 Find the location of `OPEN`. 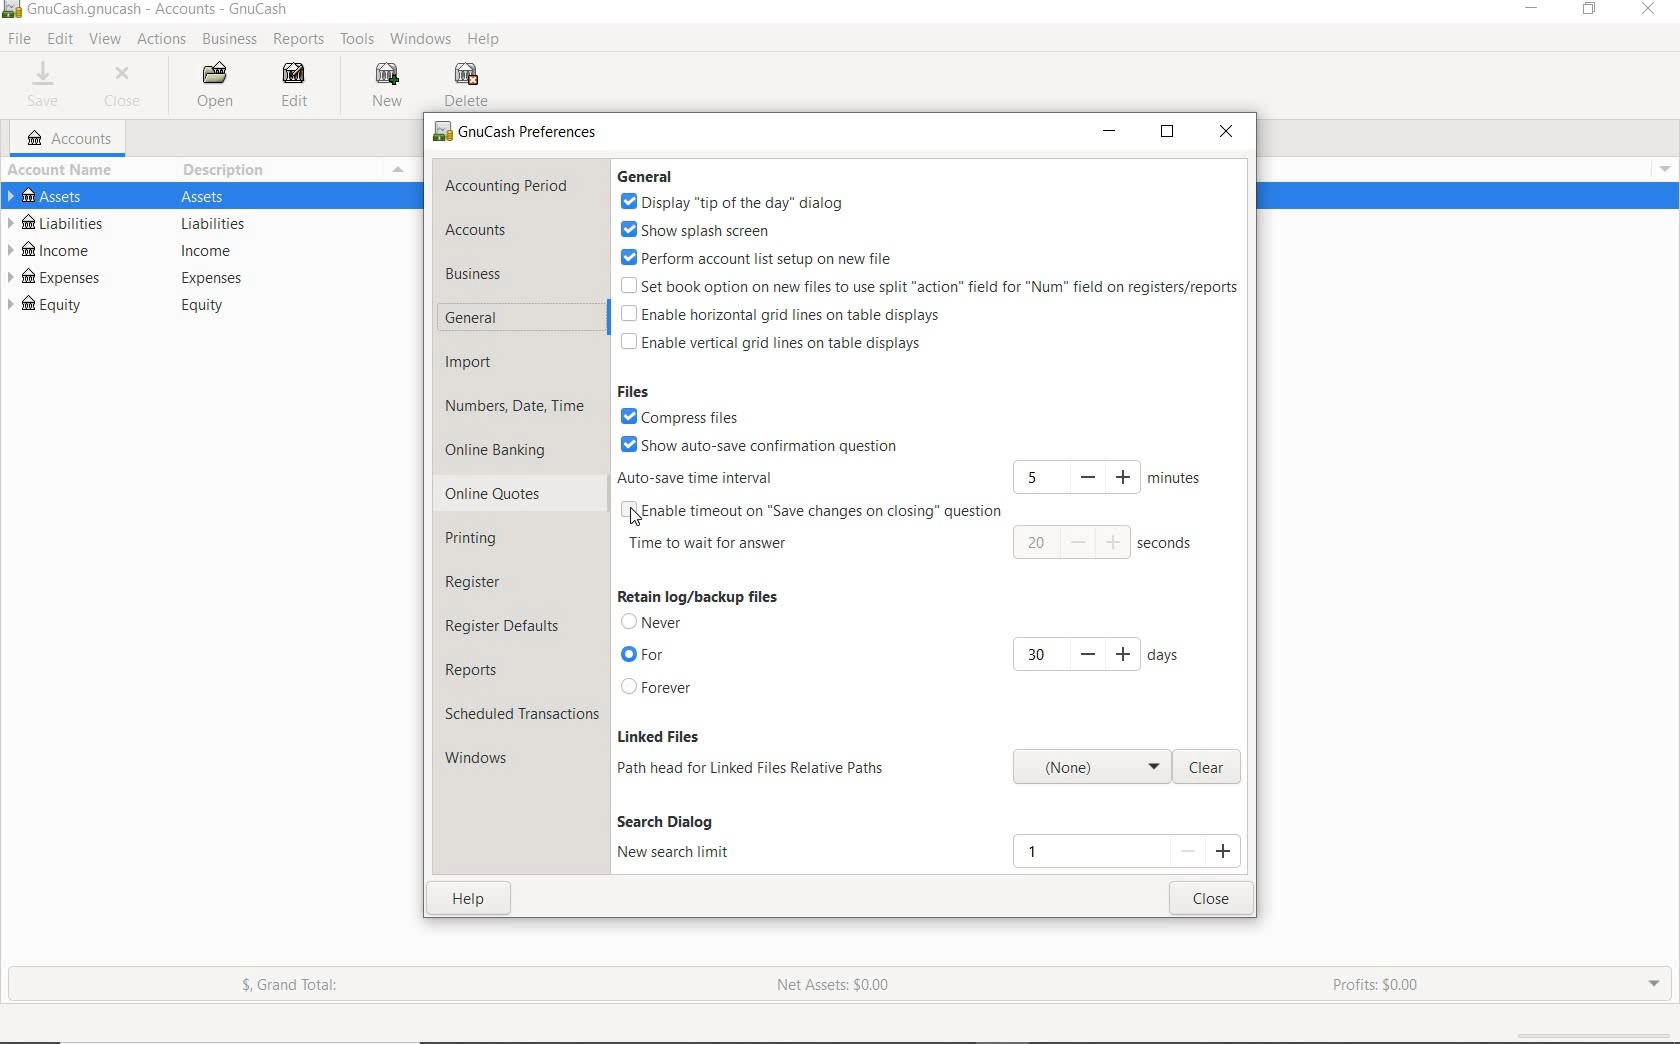

OPEN is located at coordinates (223, 85).